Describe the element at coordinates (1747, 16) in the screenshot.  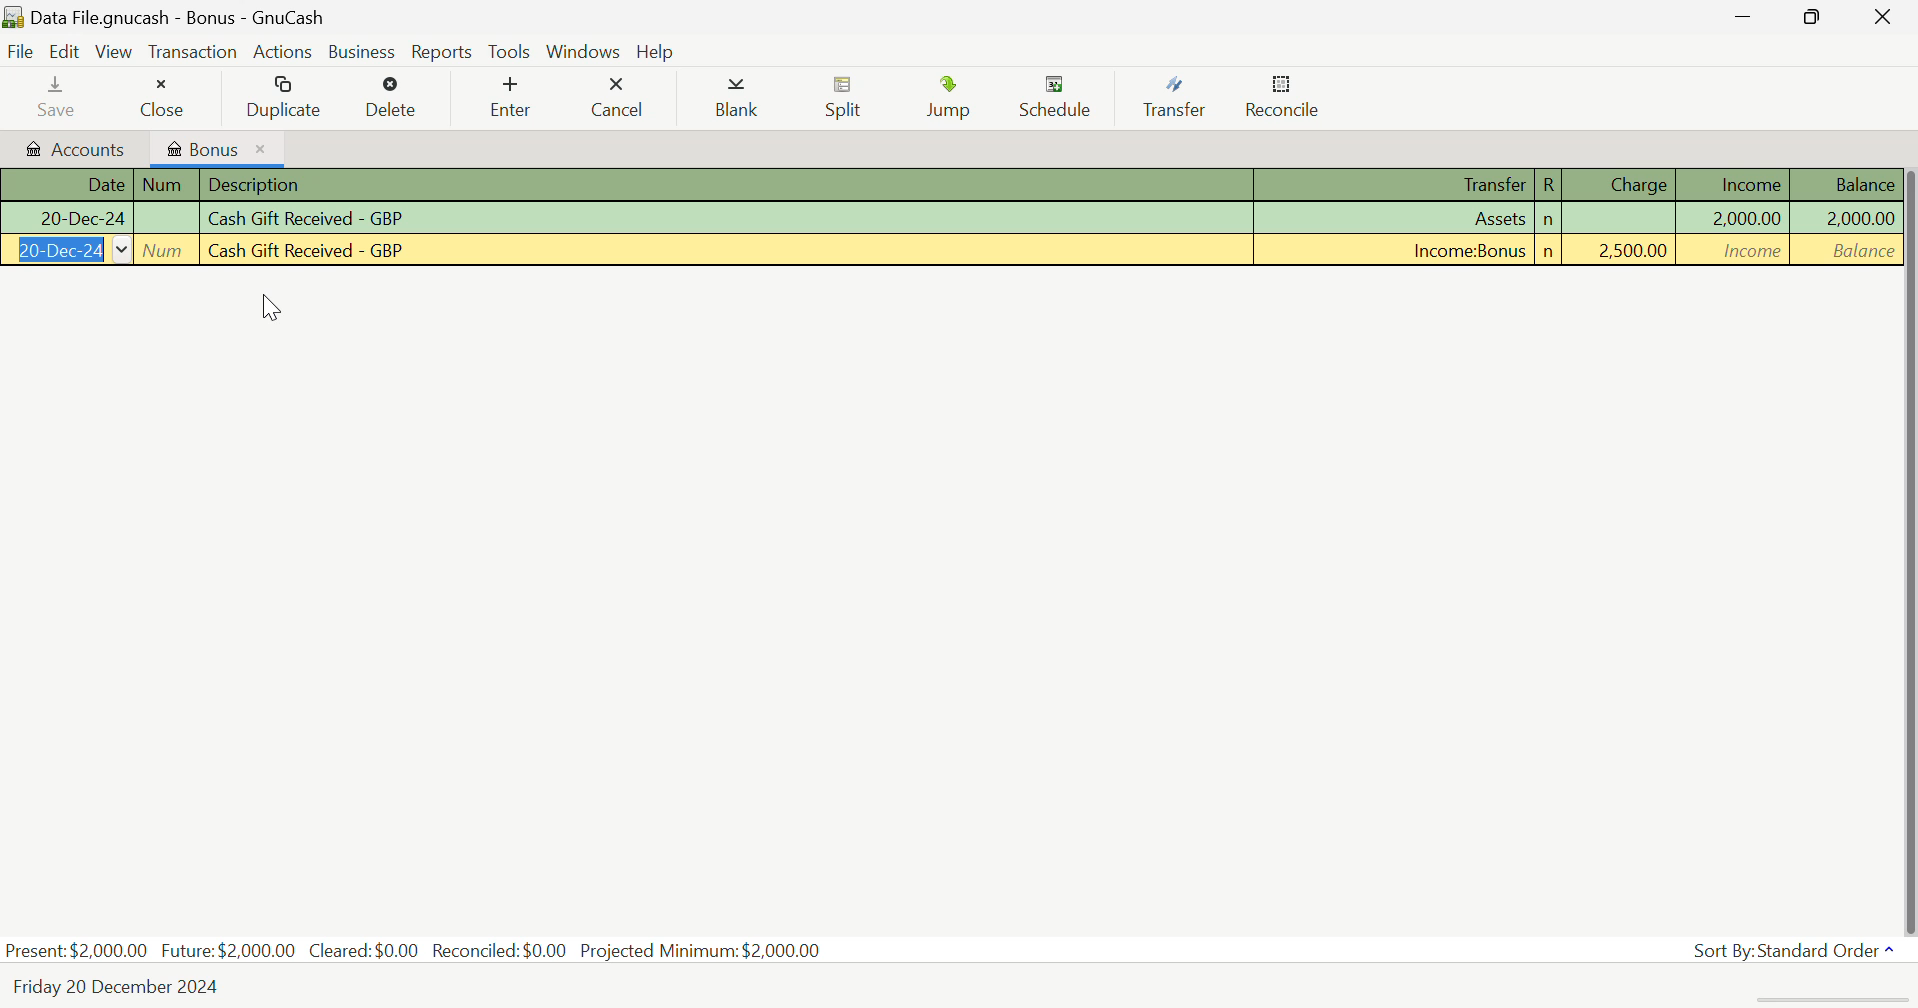
I see `Restore Down` at that location.